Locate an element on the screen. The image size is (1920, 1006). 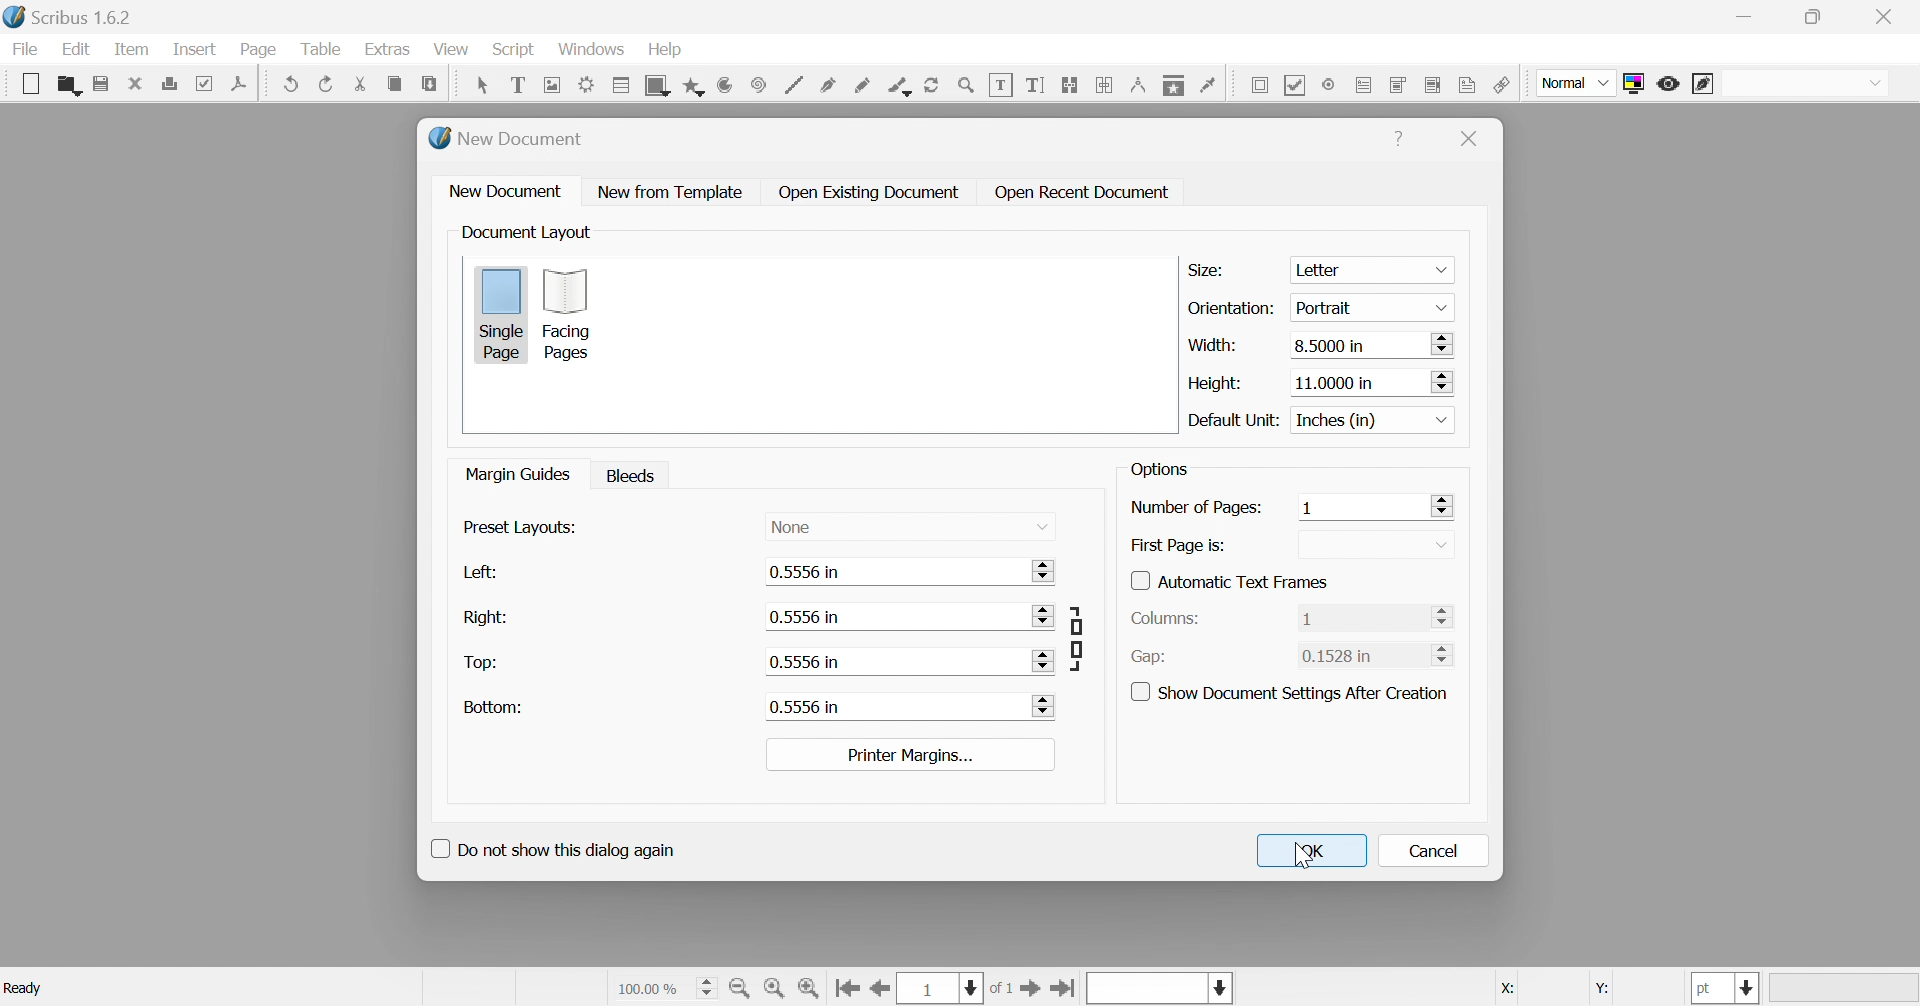
drop down is located at coordinates (1042, 527).